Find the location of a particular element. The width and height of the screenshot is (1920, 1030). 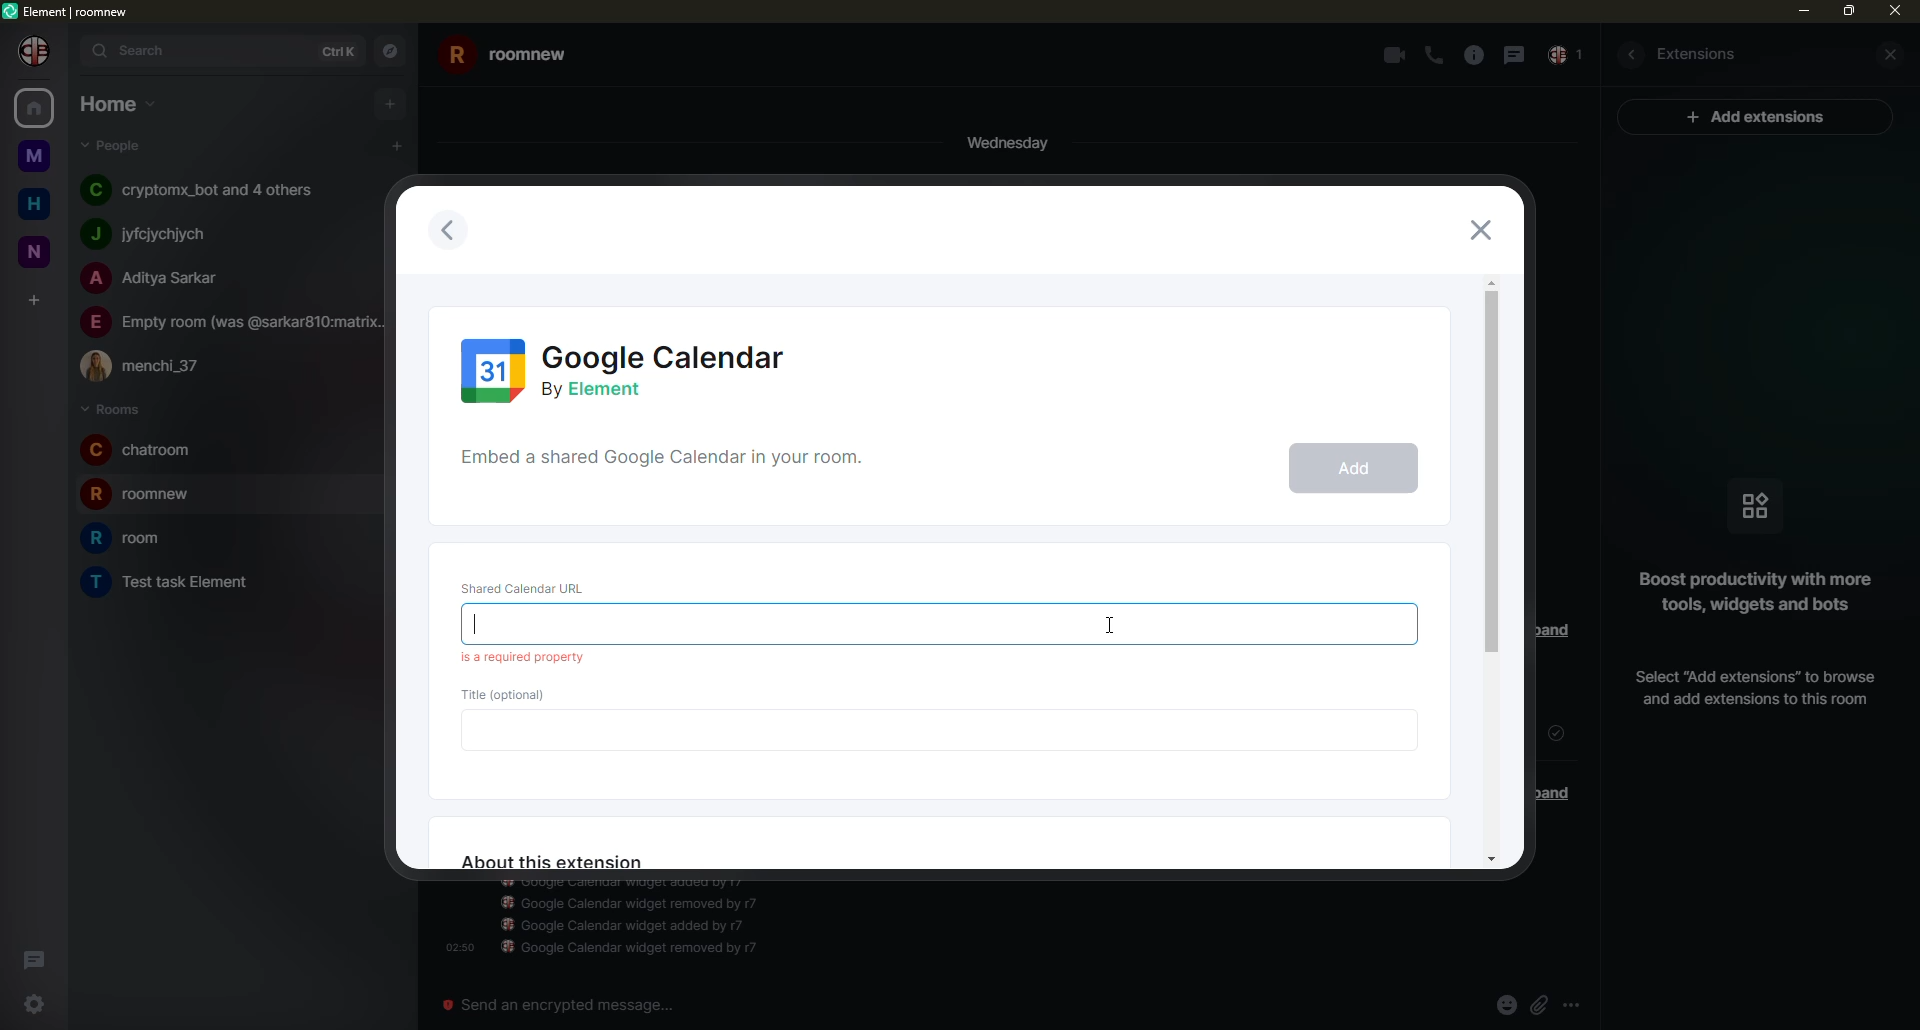

emoji is located at coordinates (1505, 1004).